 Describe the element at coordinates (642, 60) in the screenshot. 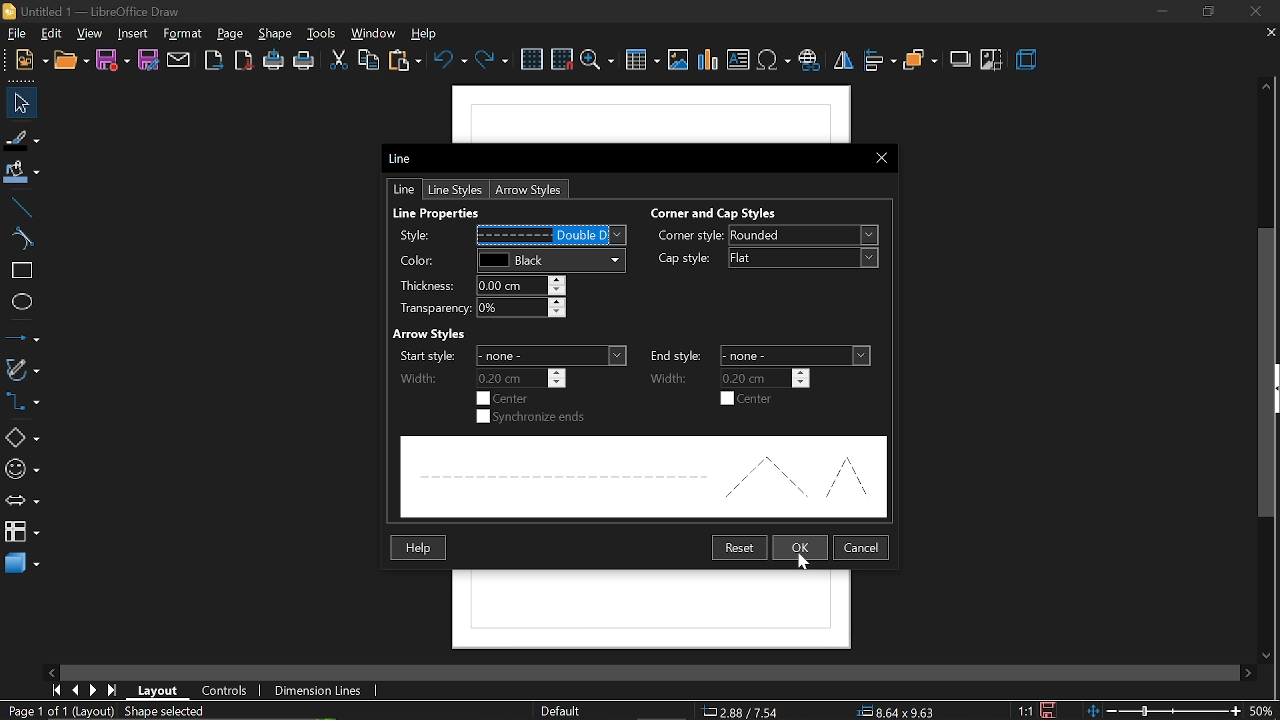

I see `insert table` at that location.